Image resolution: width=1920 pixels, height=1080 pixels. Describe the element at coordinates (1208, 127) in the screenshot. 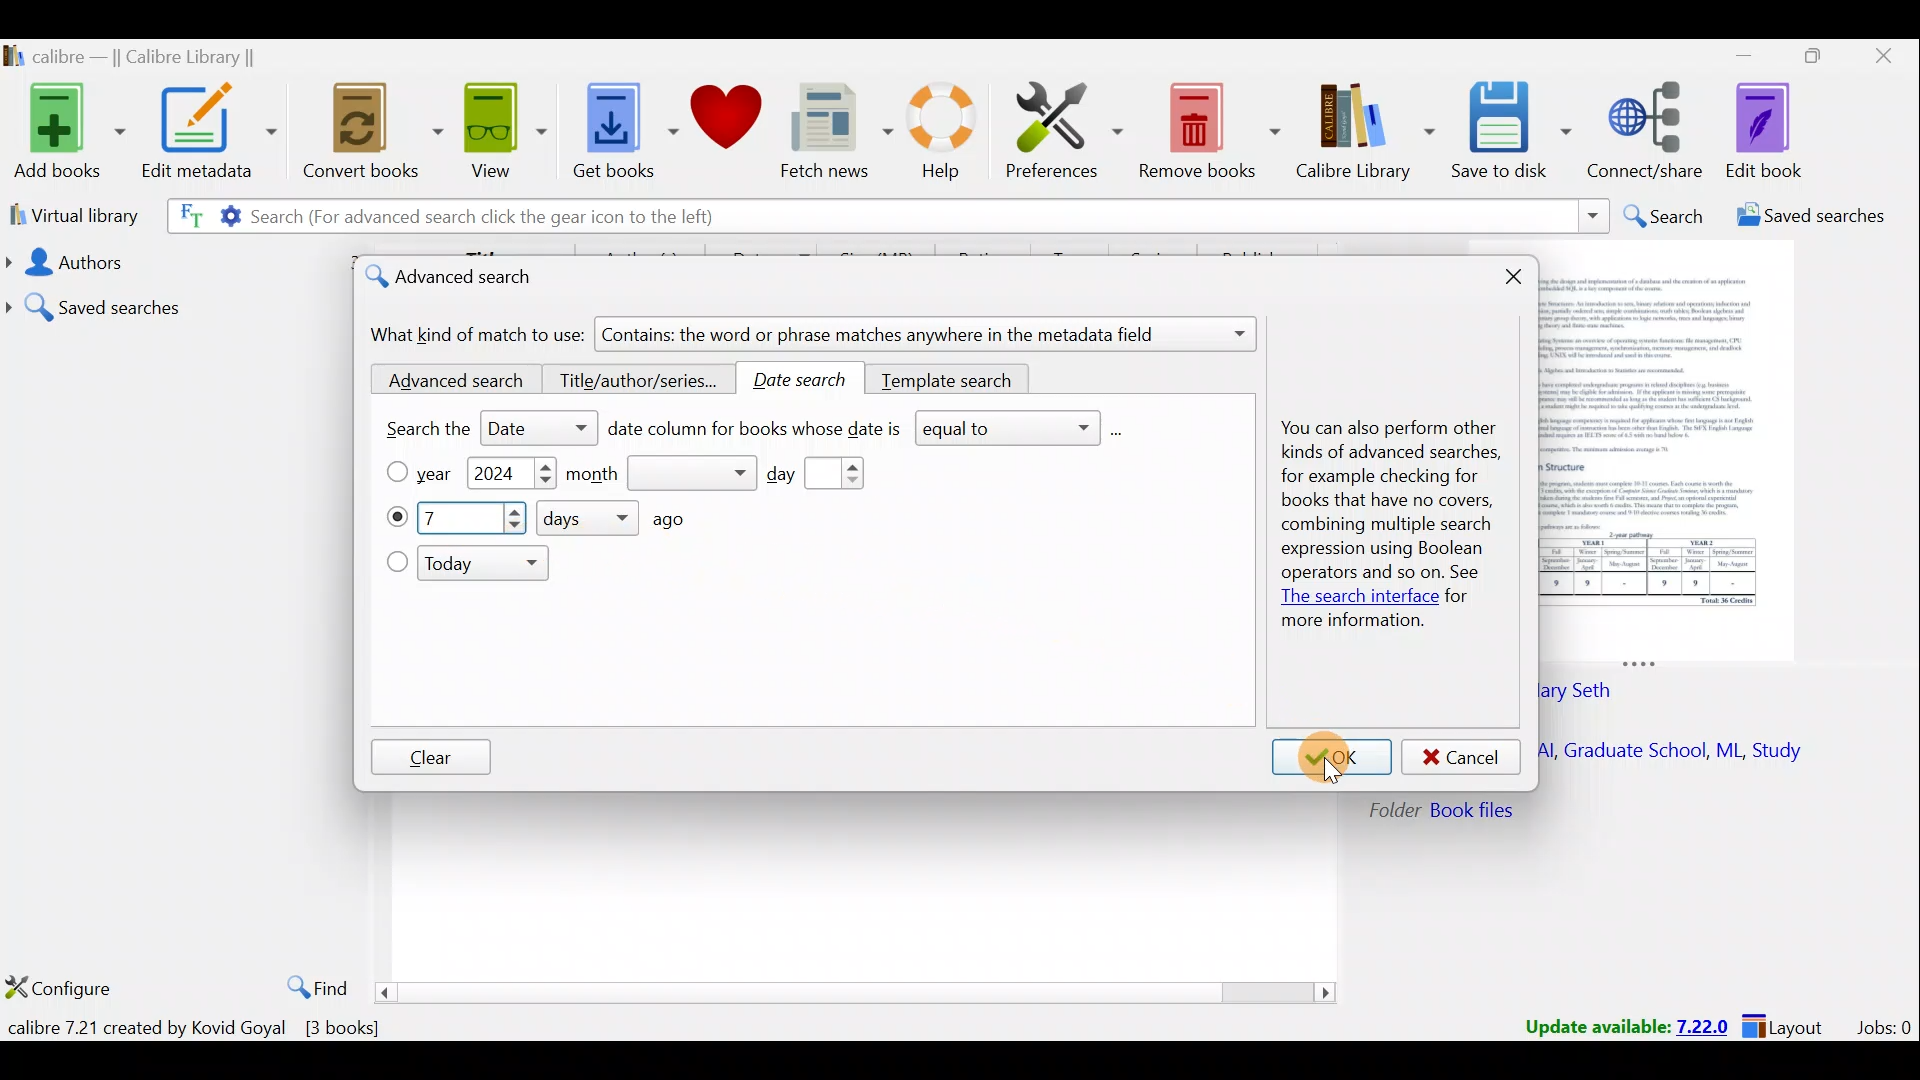

I see `Remove books` at that location.